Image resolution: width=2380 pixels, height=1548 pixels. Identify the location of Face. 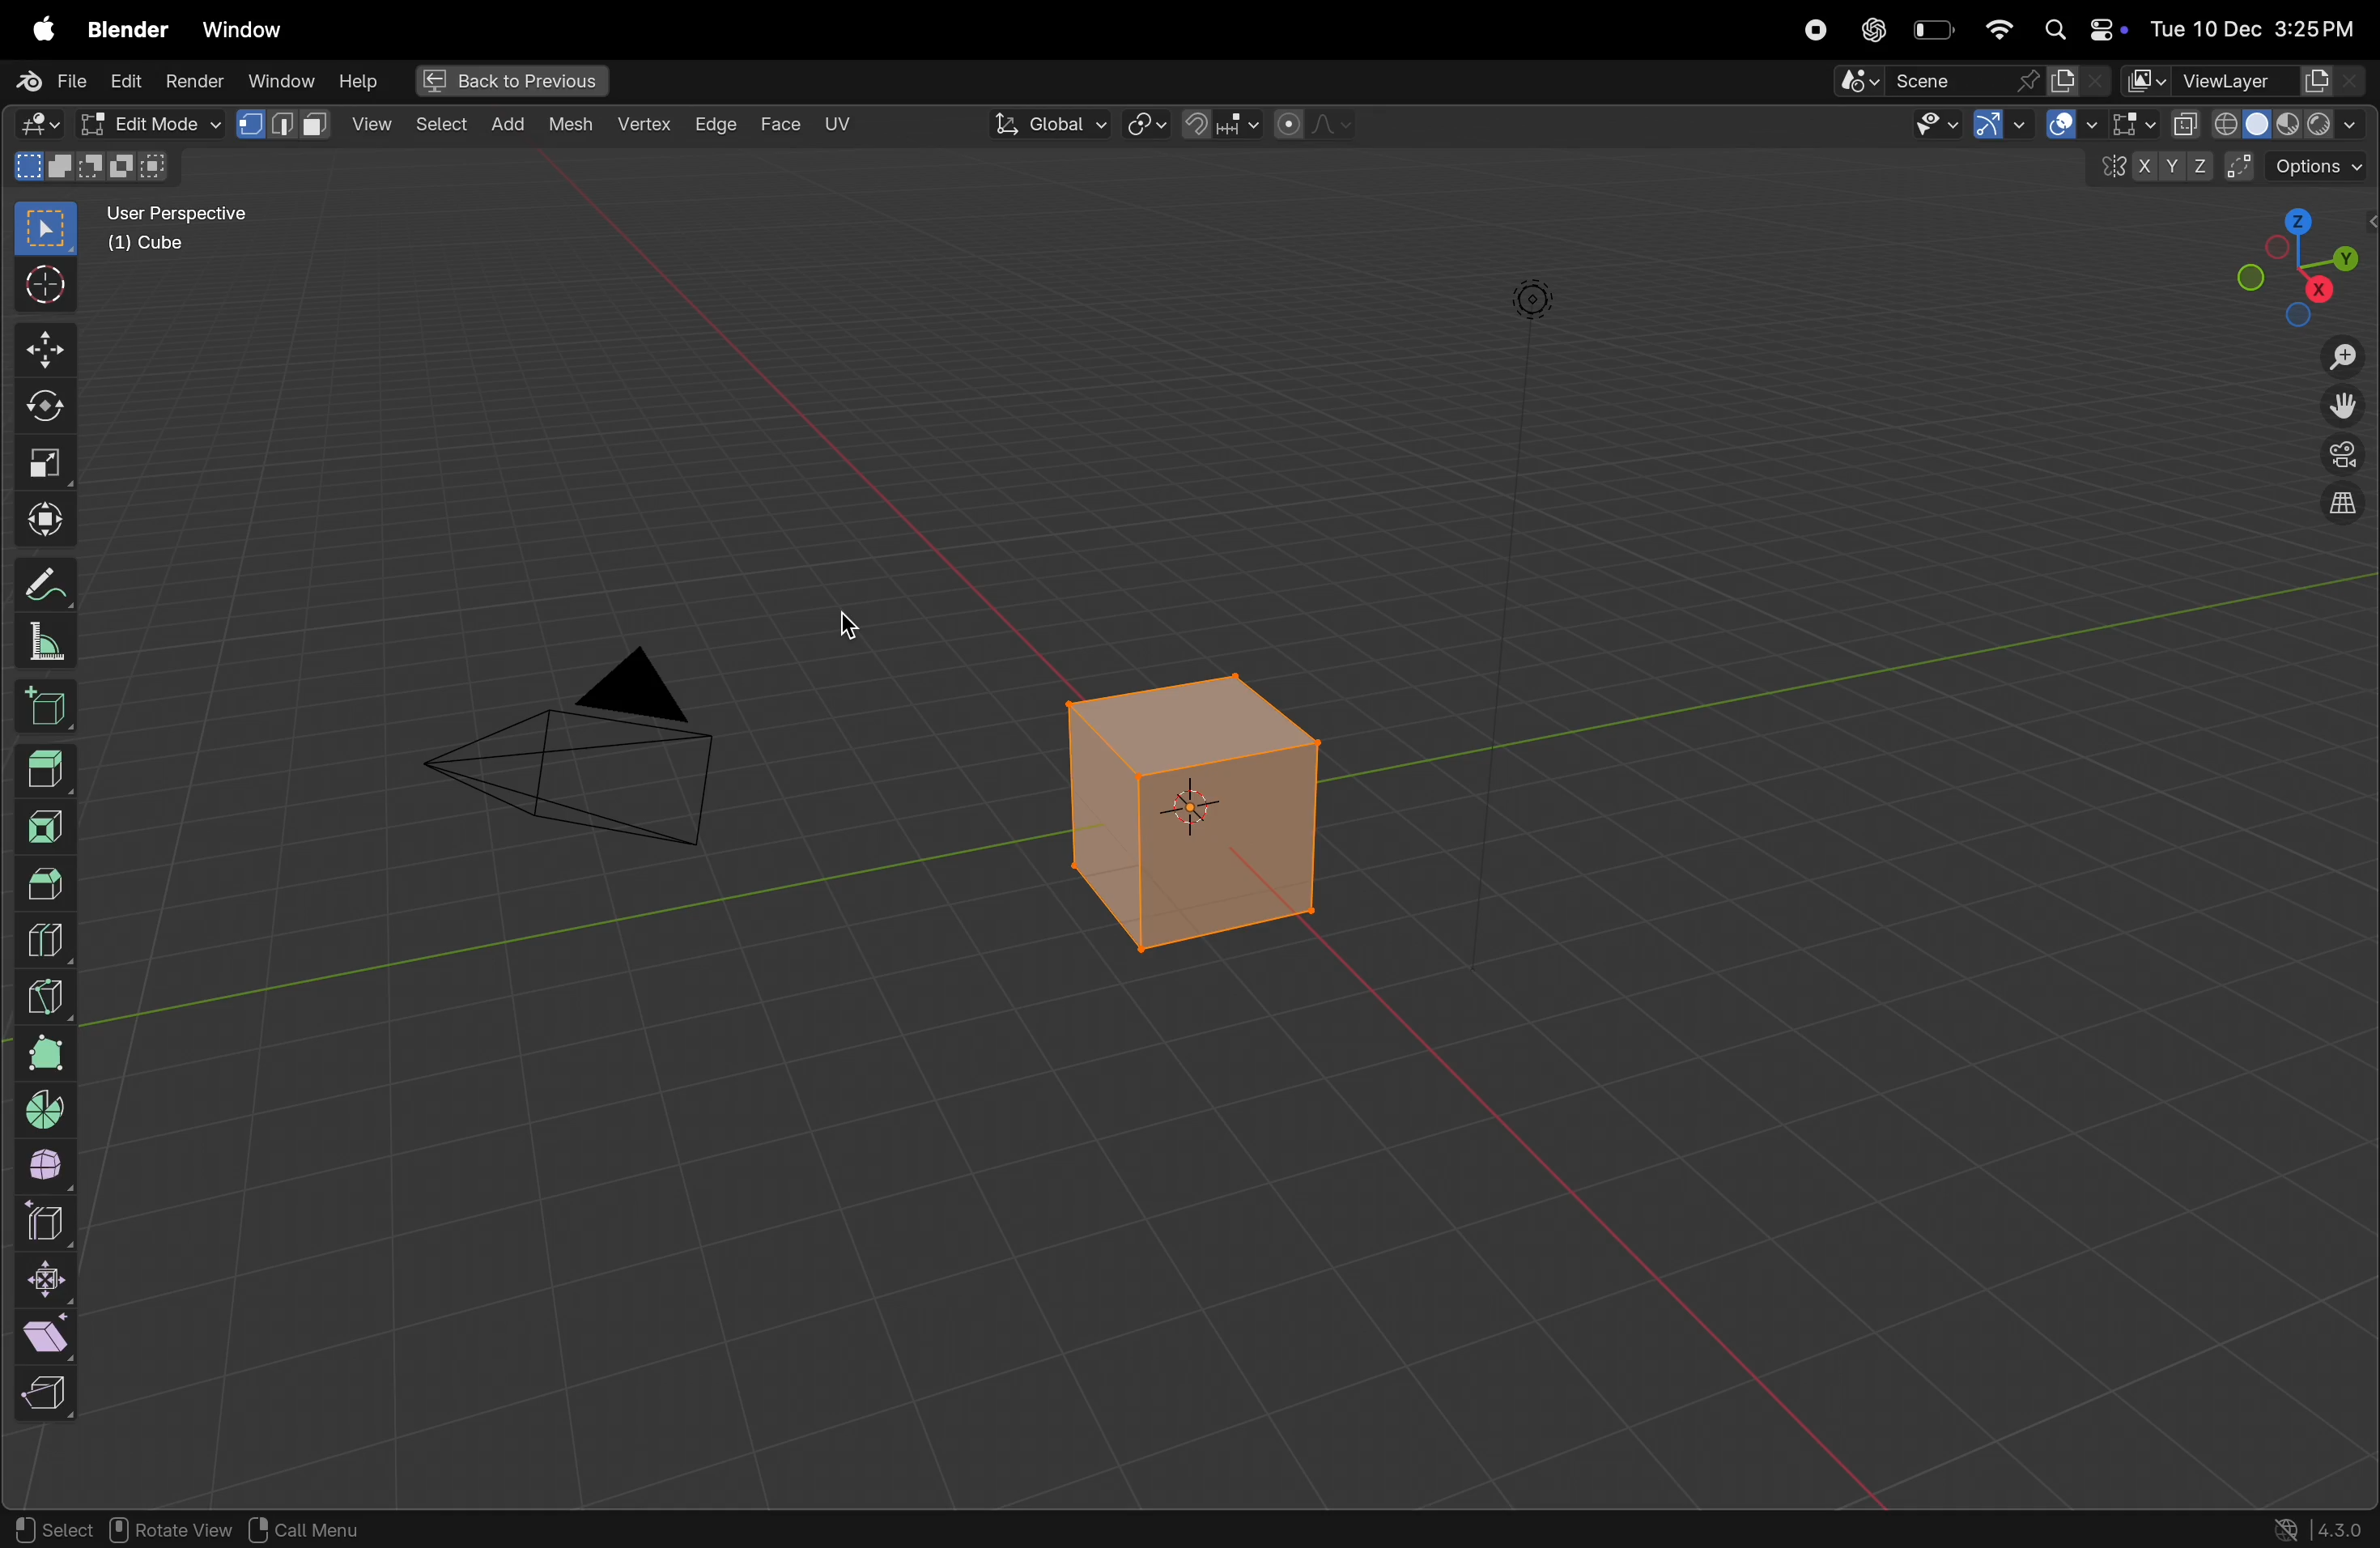
(783, 123).